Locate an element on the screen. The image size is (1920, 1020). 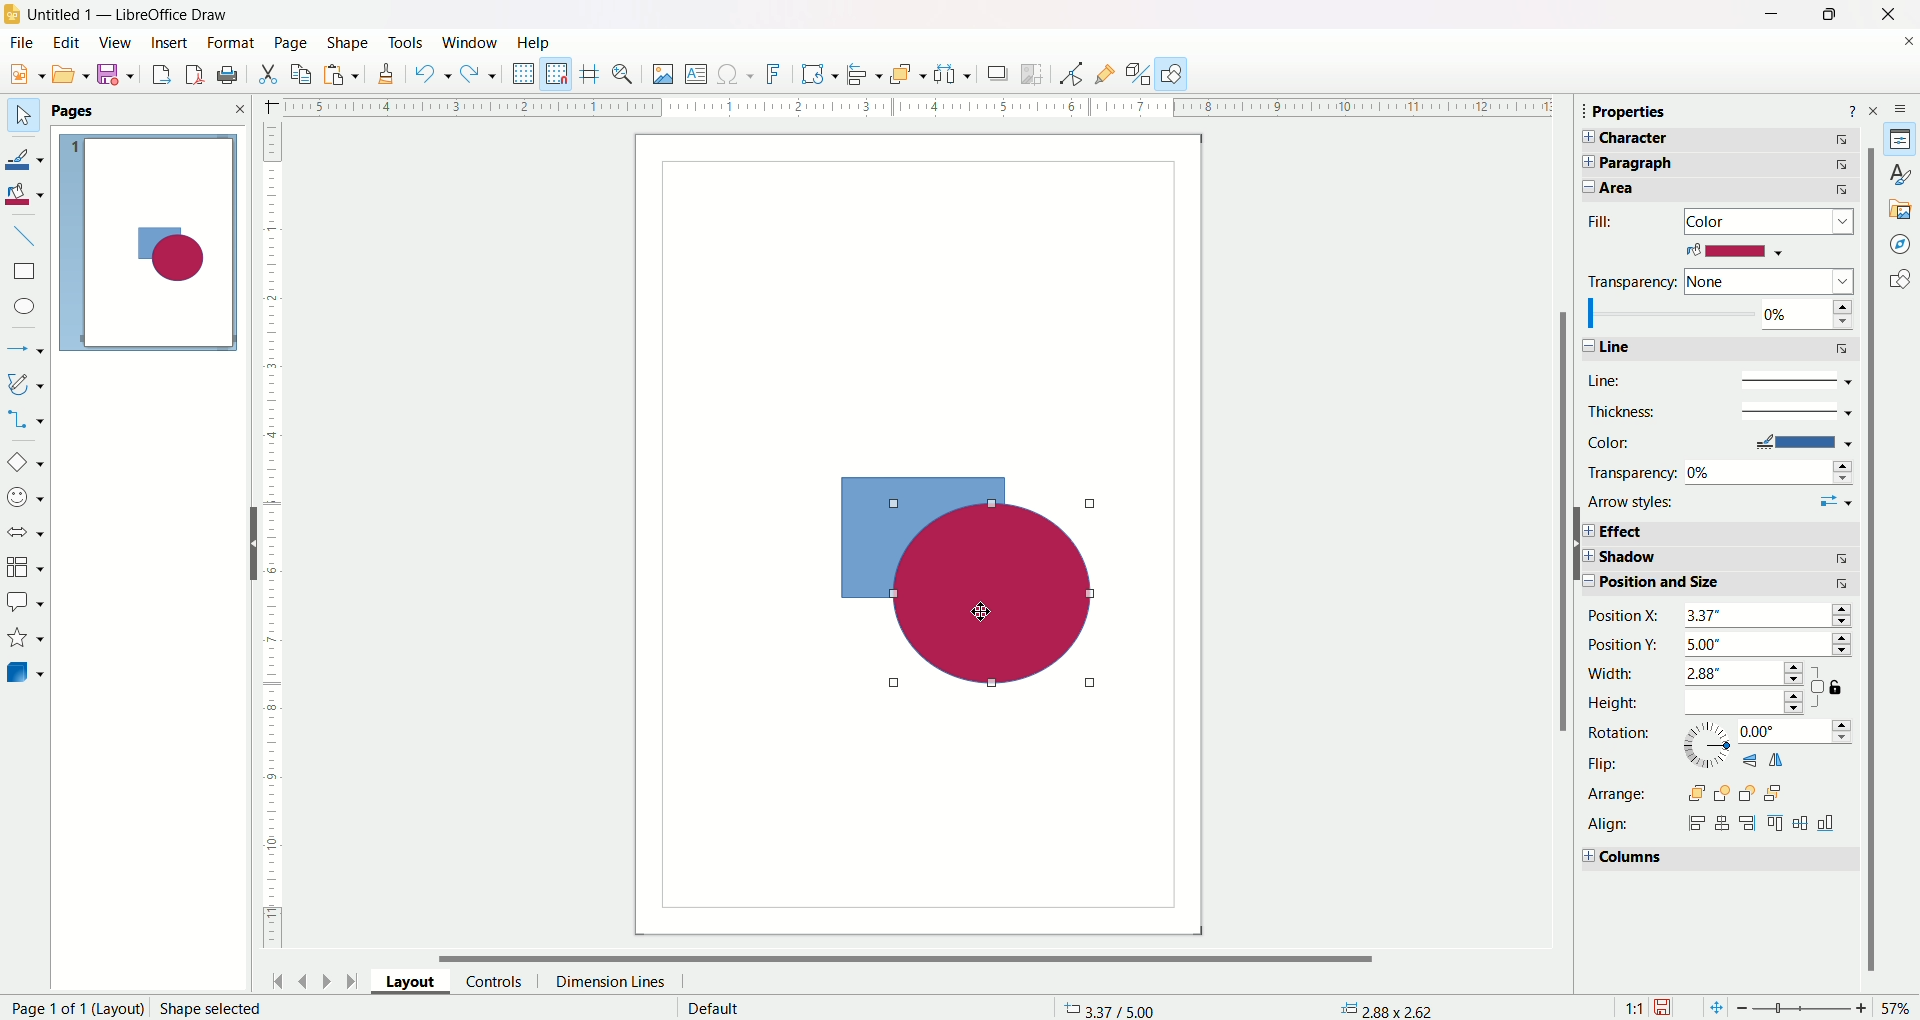
symbol shapes is located at coordinates (26, 497).